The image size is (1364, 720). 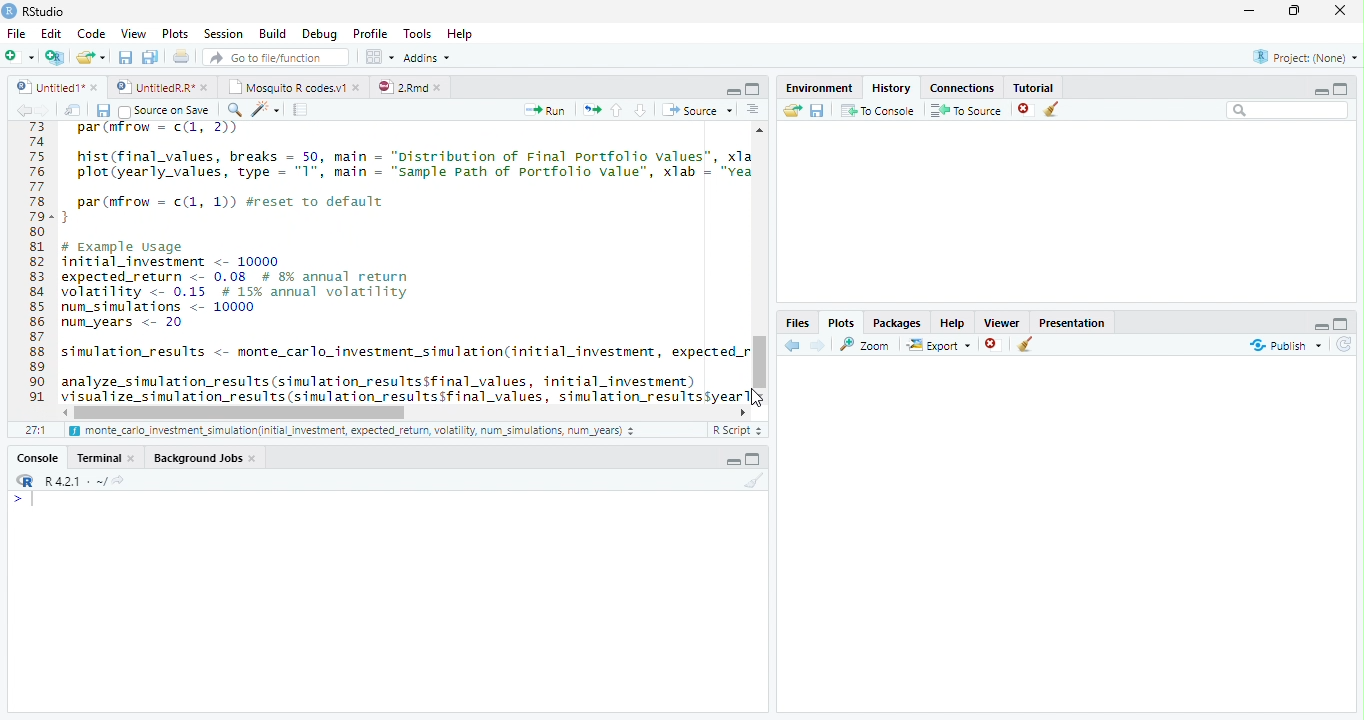 I want to click on Open new file, so click(x=19, y=56).